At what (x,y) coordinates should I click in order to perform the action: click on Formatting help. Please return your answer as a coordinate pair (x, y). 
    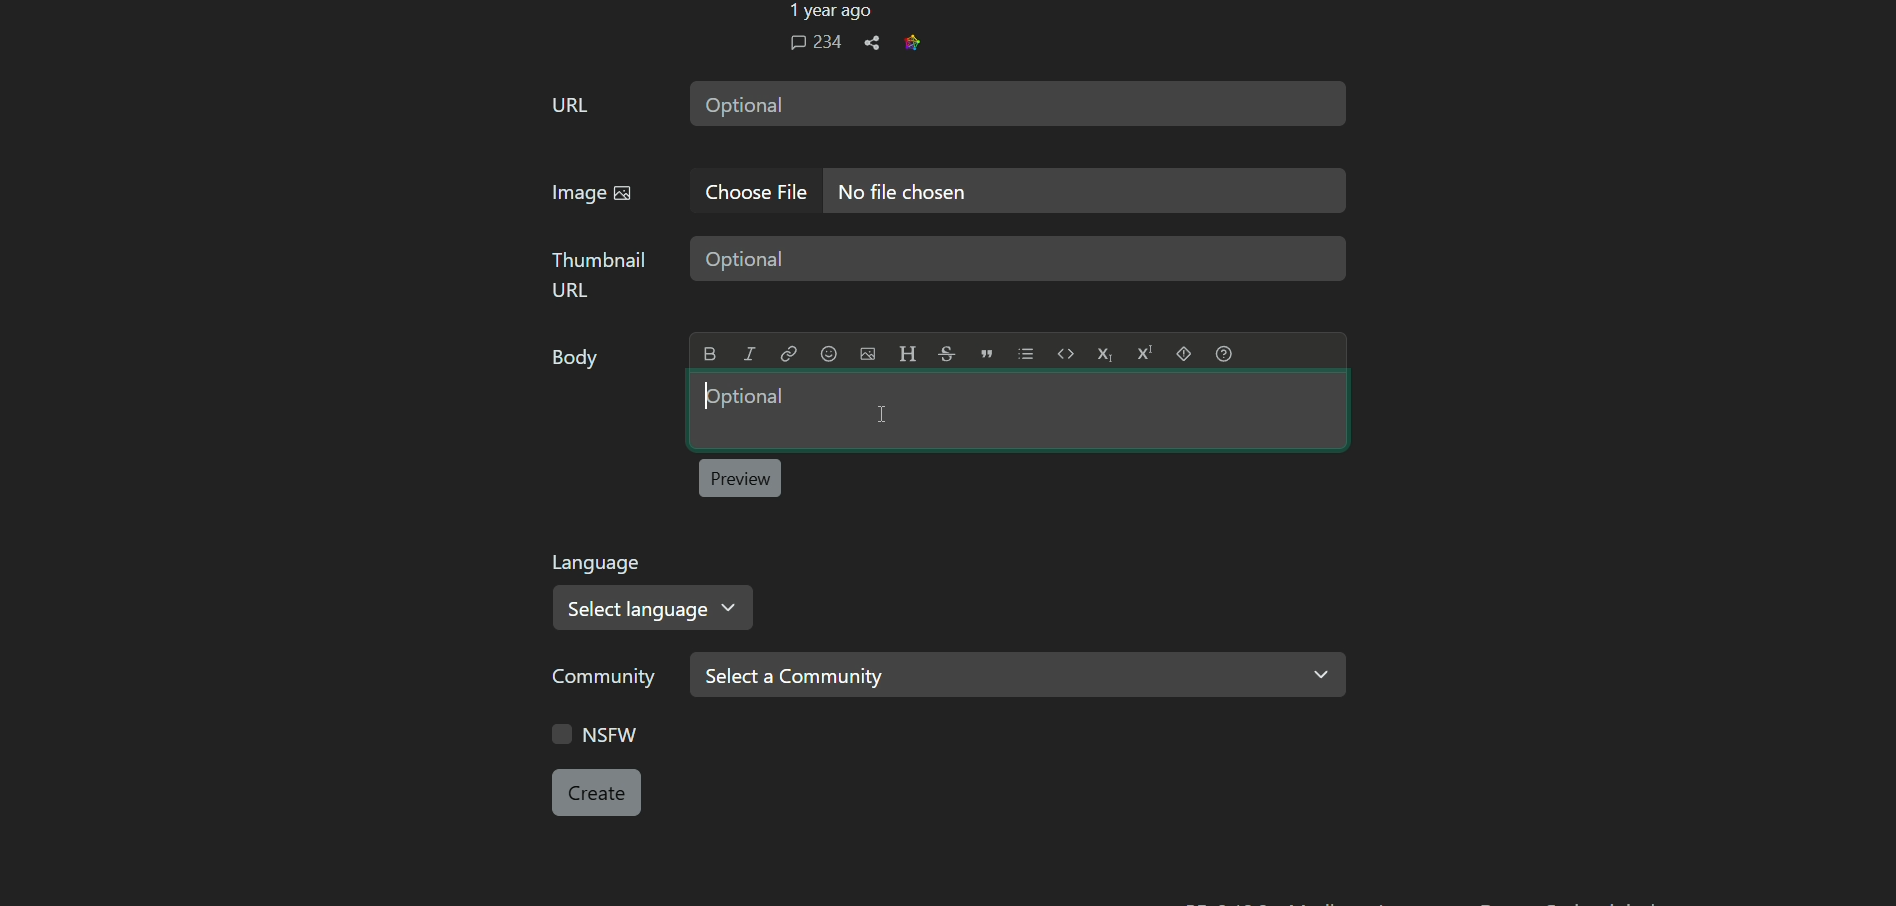
    Looking at the image, I should click on (1224, 353).